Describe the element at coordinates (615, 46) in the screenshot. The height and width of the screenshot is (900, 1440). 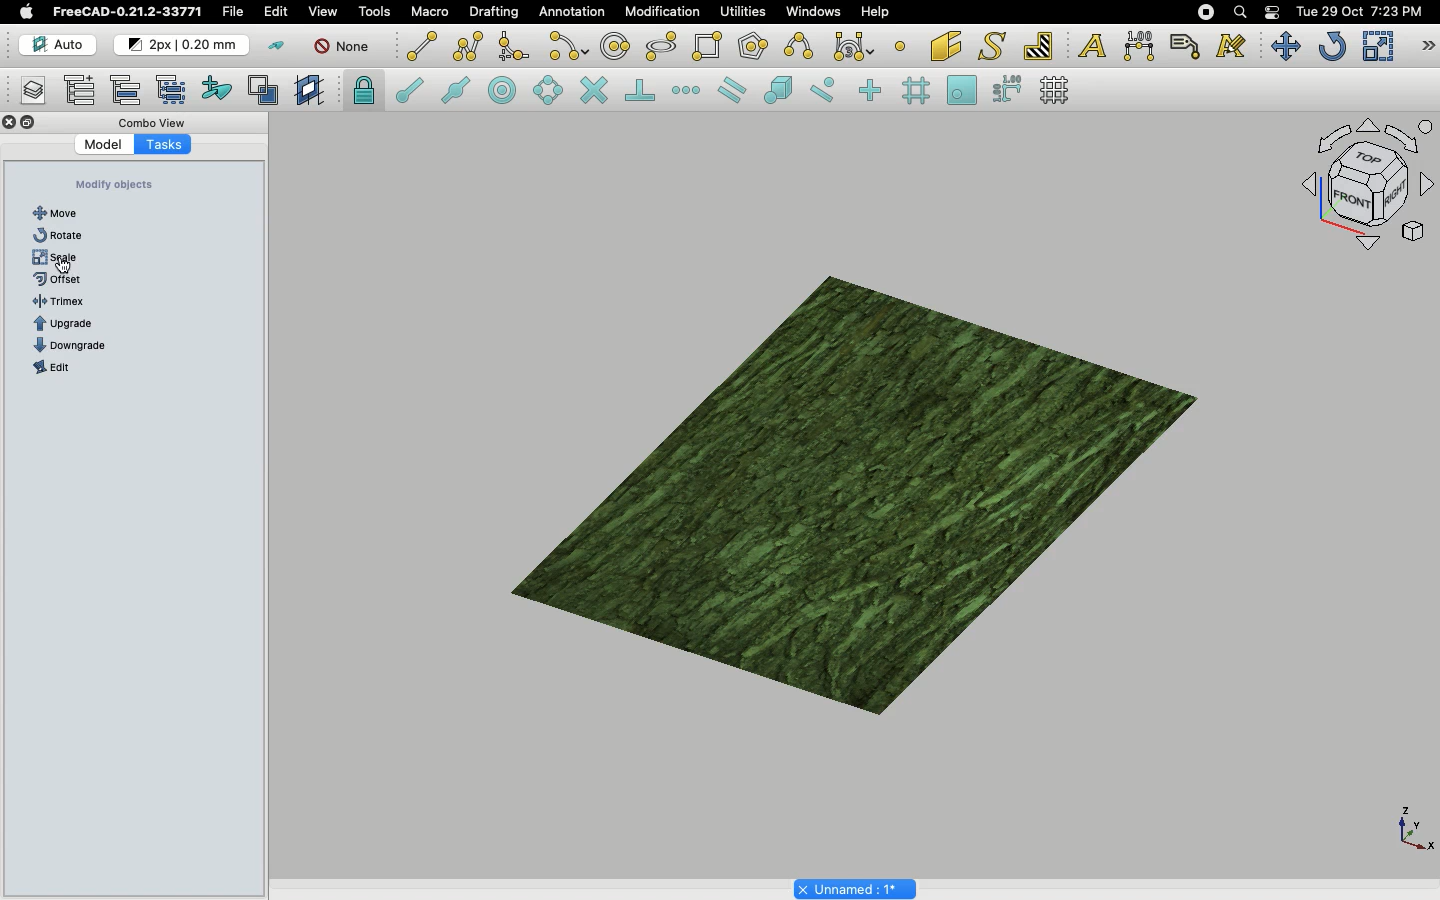
I see `Circle` at that location.